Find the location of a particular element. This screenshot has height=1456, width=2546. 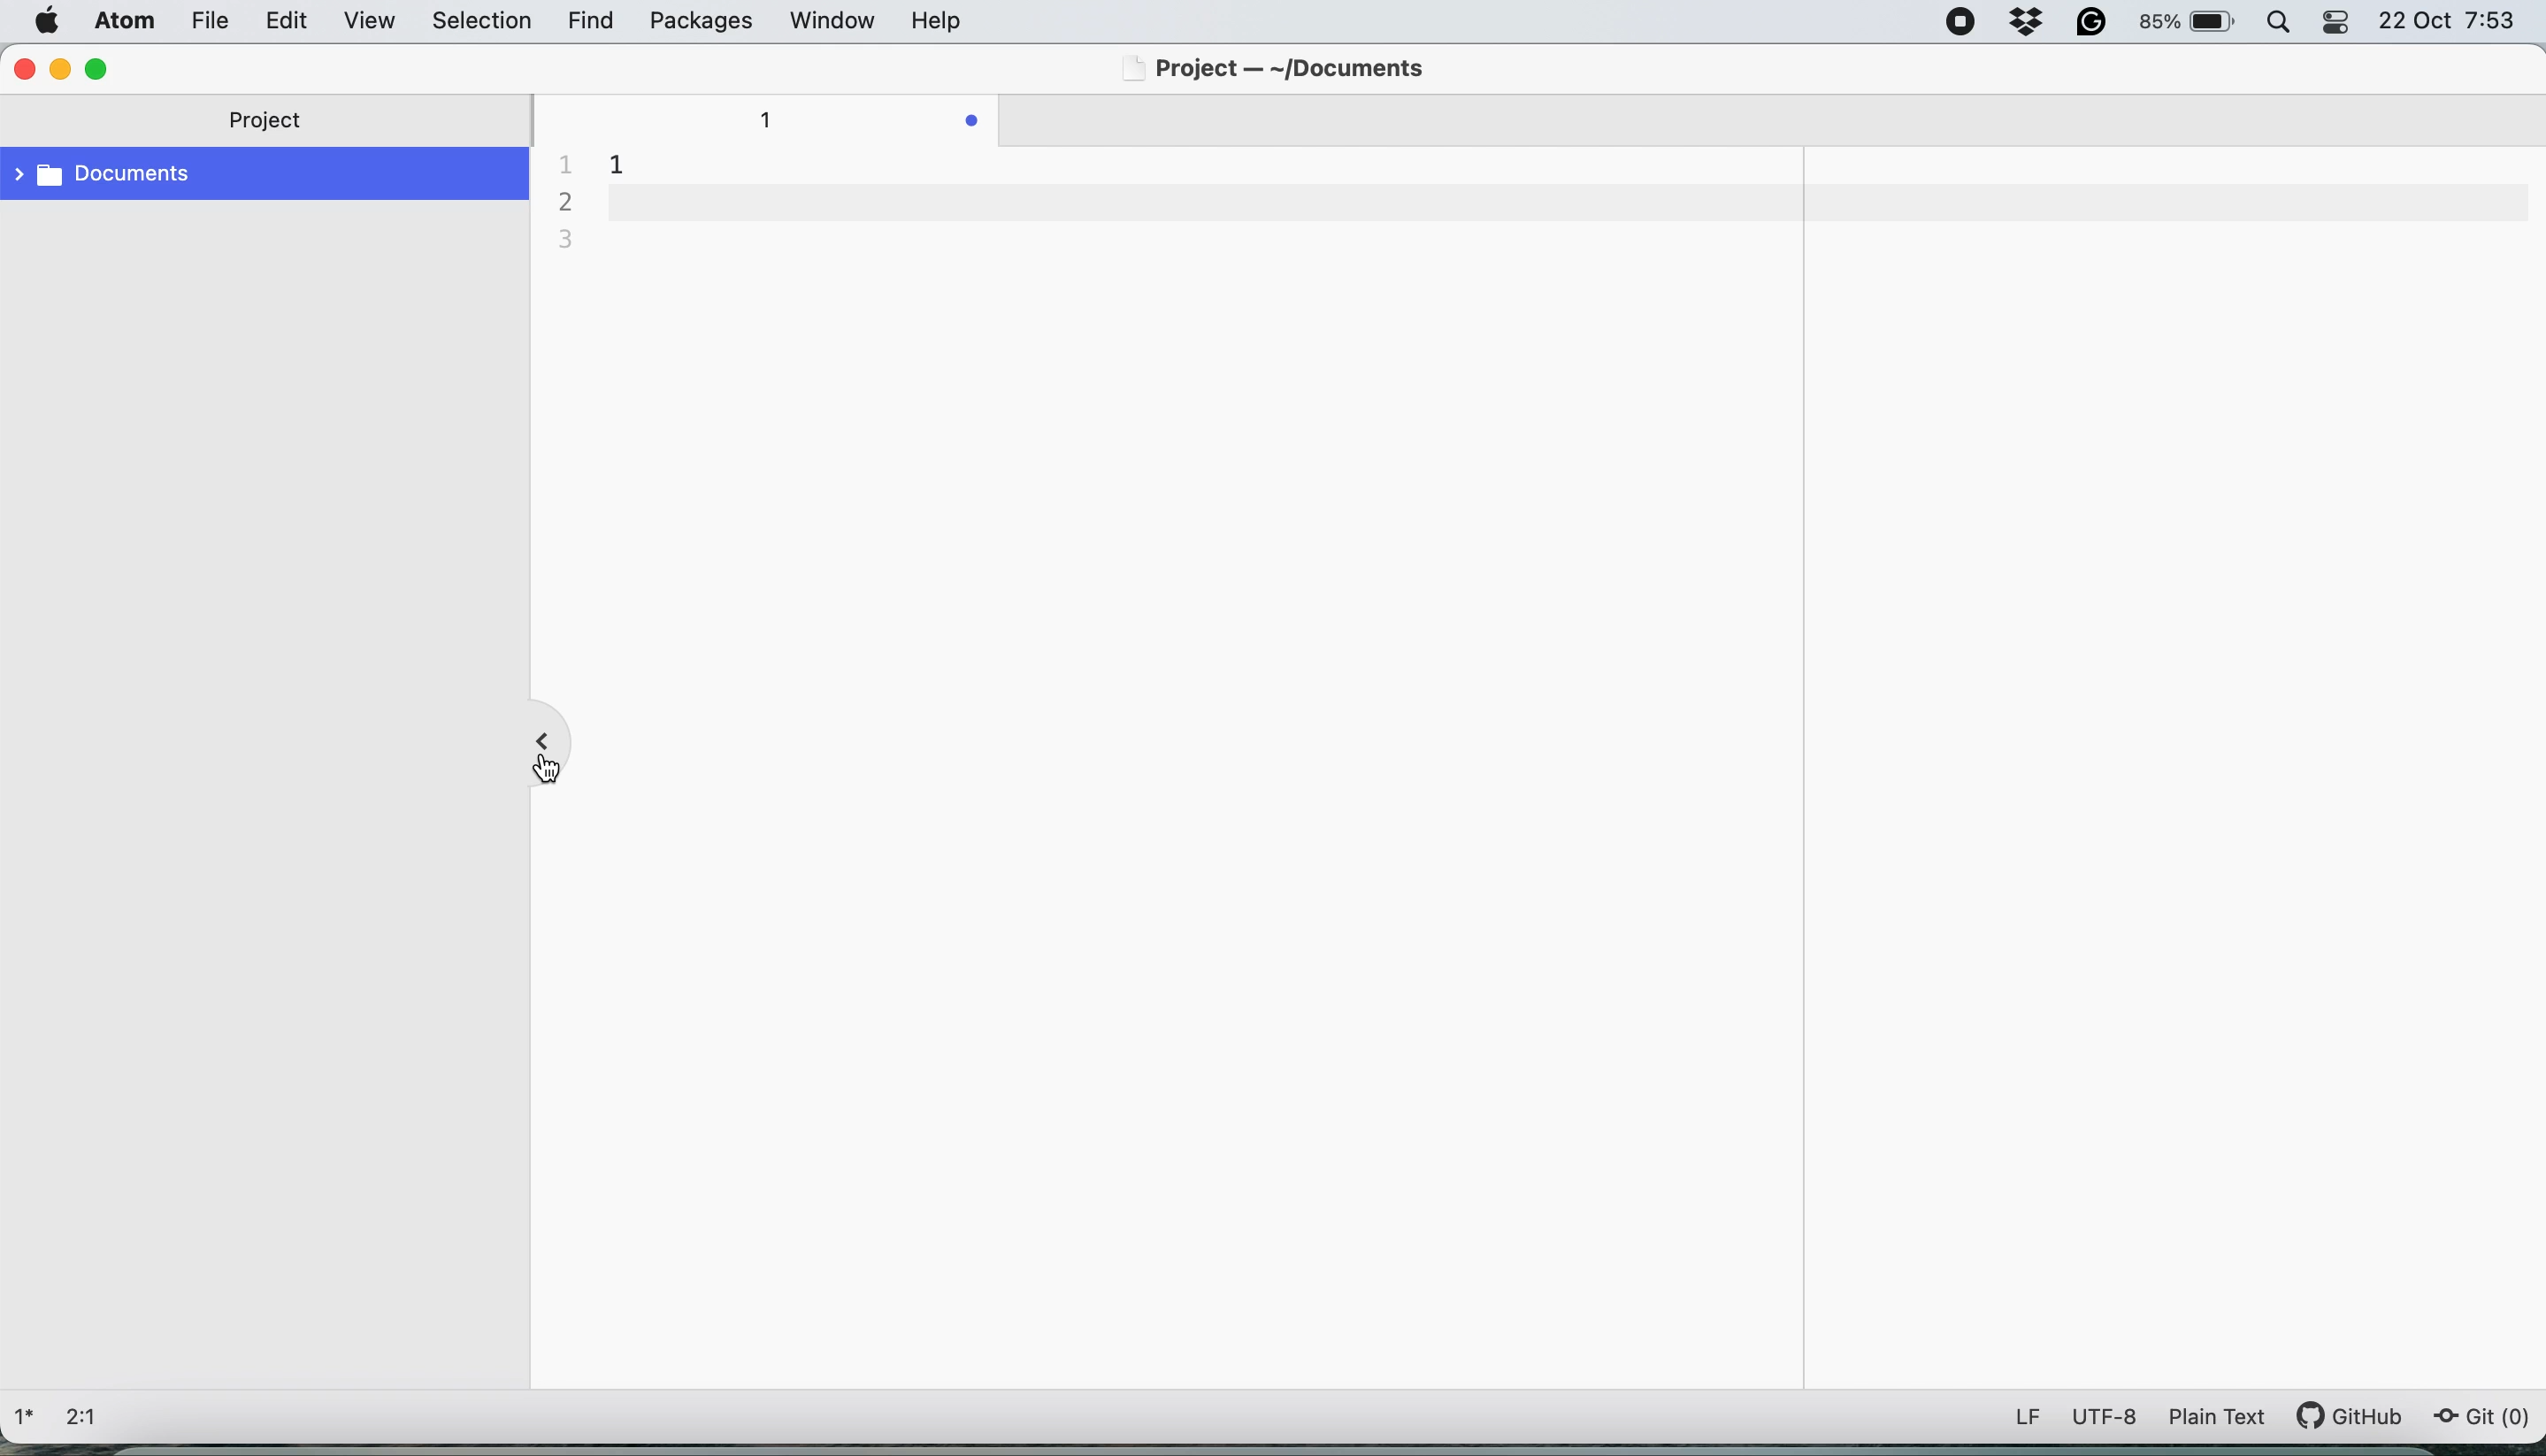

spotlight search is located at coordinates (2280, 23).